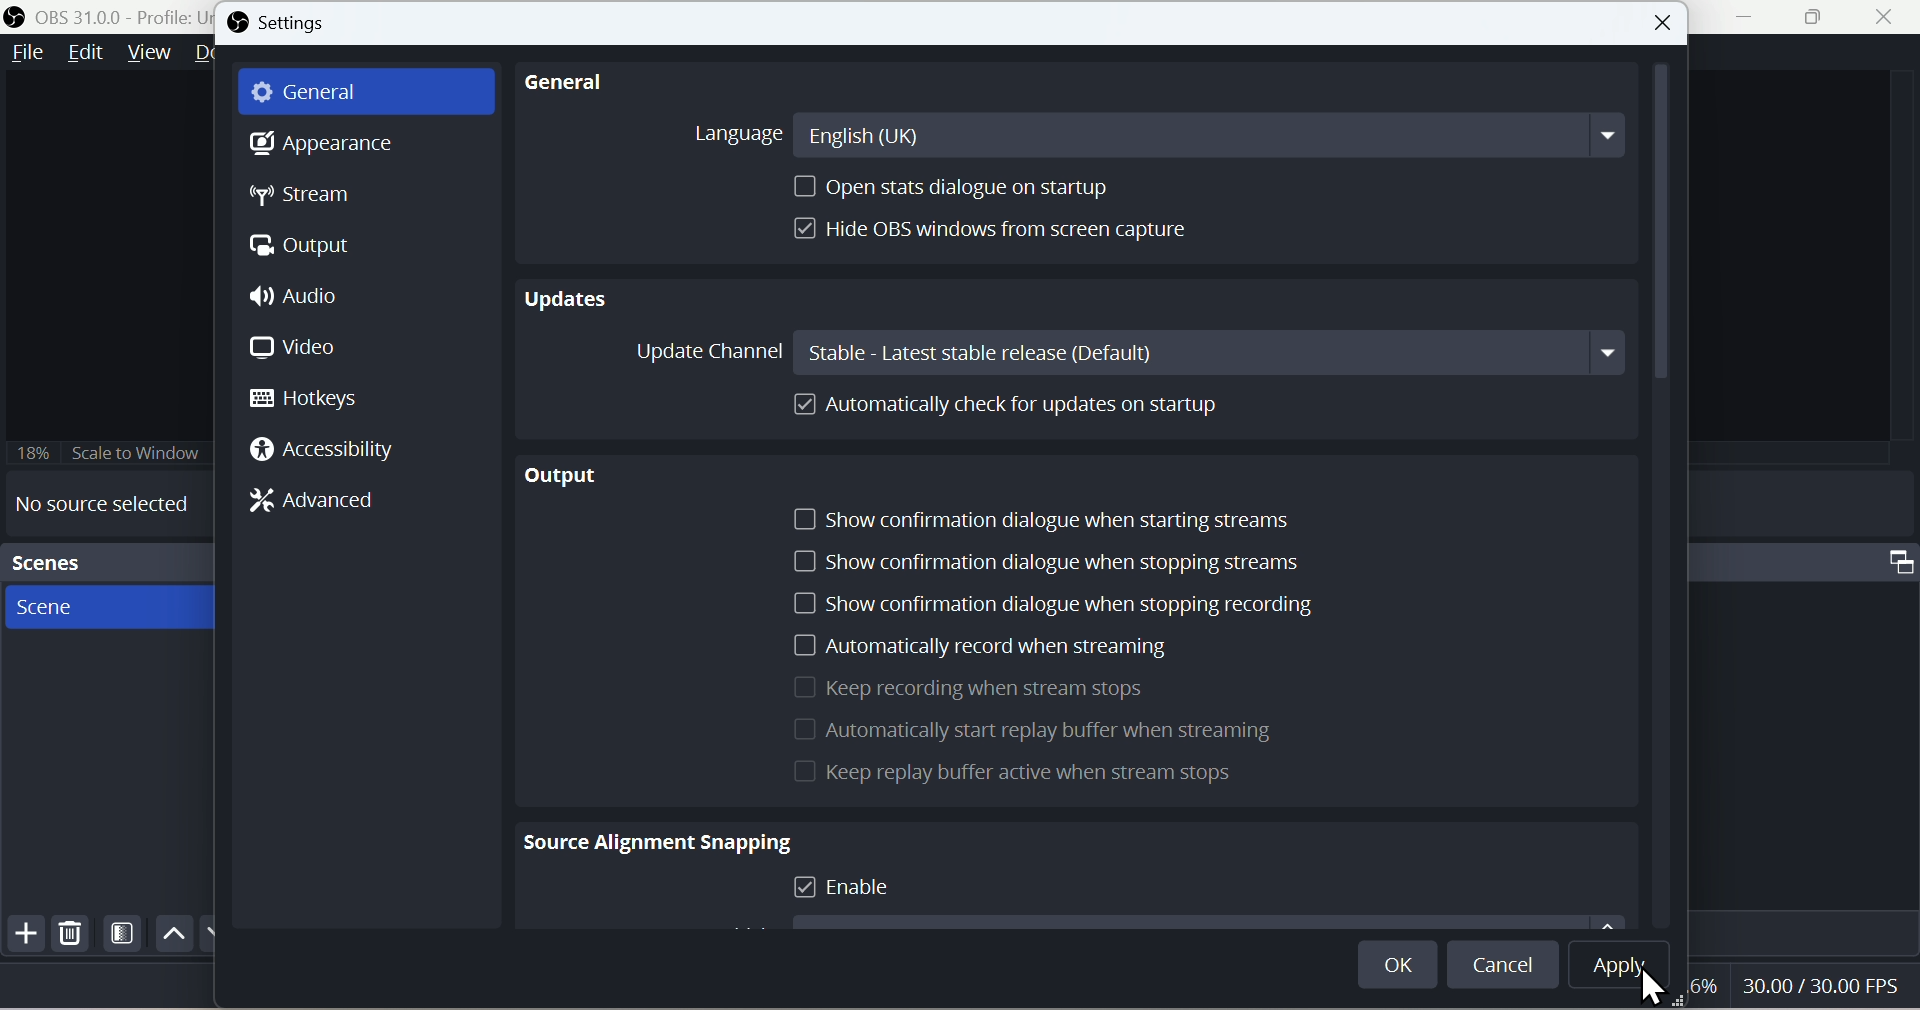 This screenshot has height=1010, width=1920. What do you see at coordinates (556, 475) in the screenshot?
I see `output` at bounding box center [556, 475].